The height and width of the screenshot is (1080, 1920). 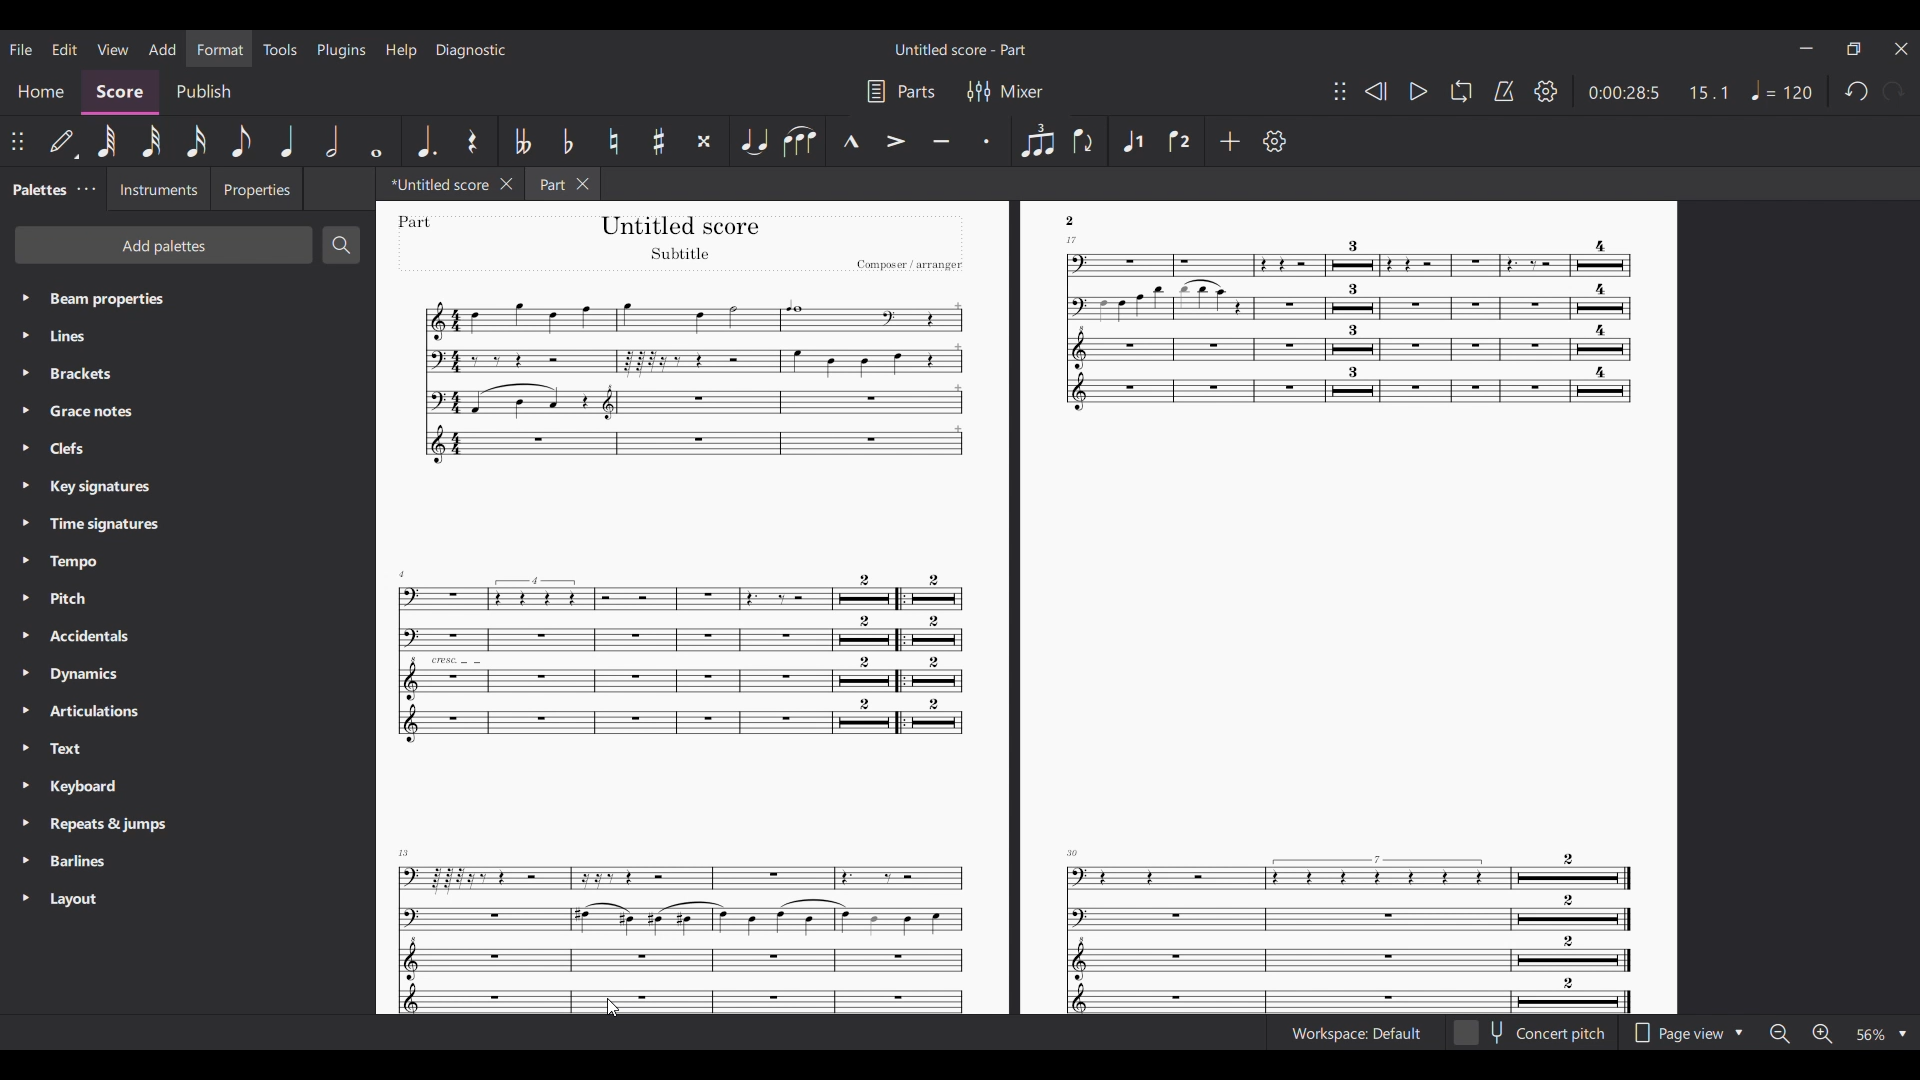 What do you see at coordinates (103, 298) in the screenshot?
I see `Beam propertiex` at bounding box center [103, 298].